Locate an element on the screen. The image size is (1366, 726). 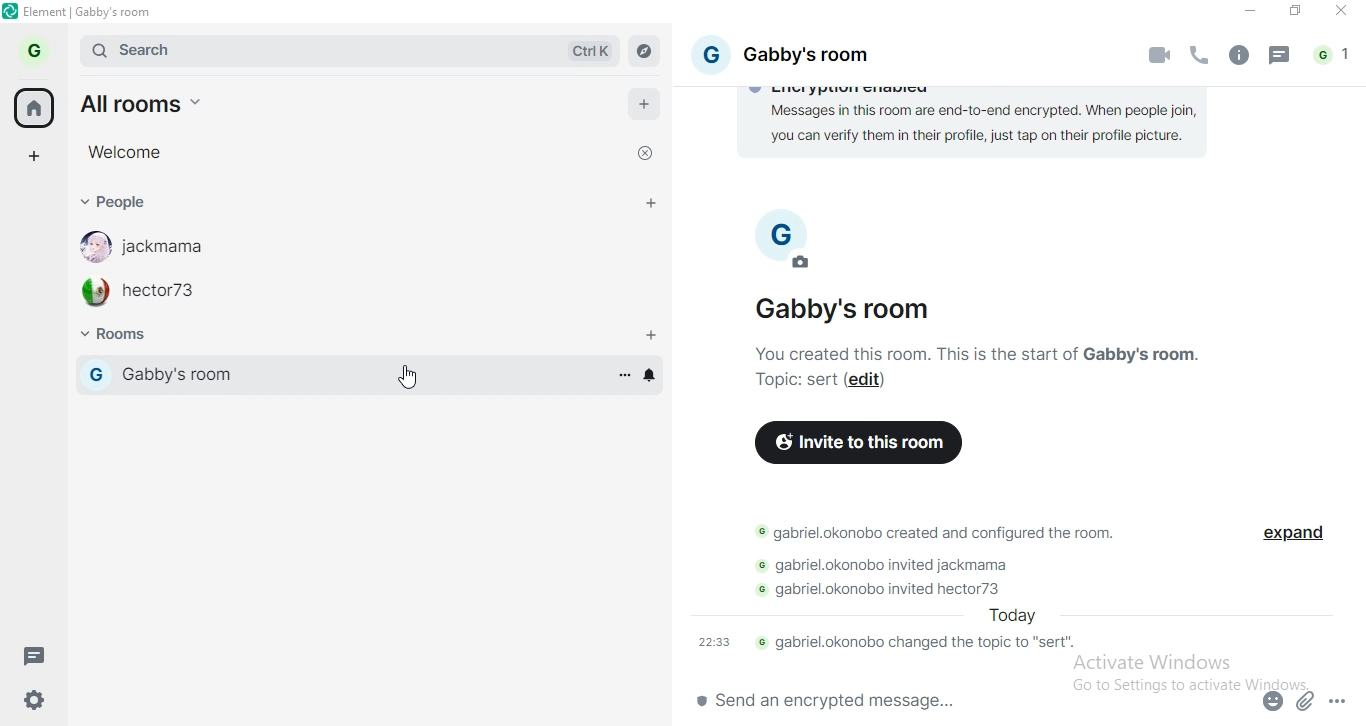
edit is located at coordinates (868, 381).